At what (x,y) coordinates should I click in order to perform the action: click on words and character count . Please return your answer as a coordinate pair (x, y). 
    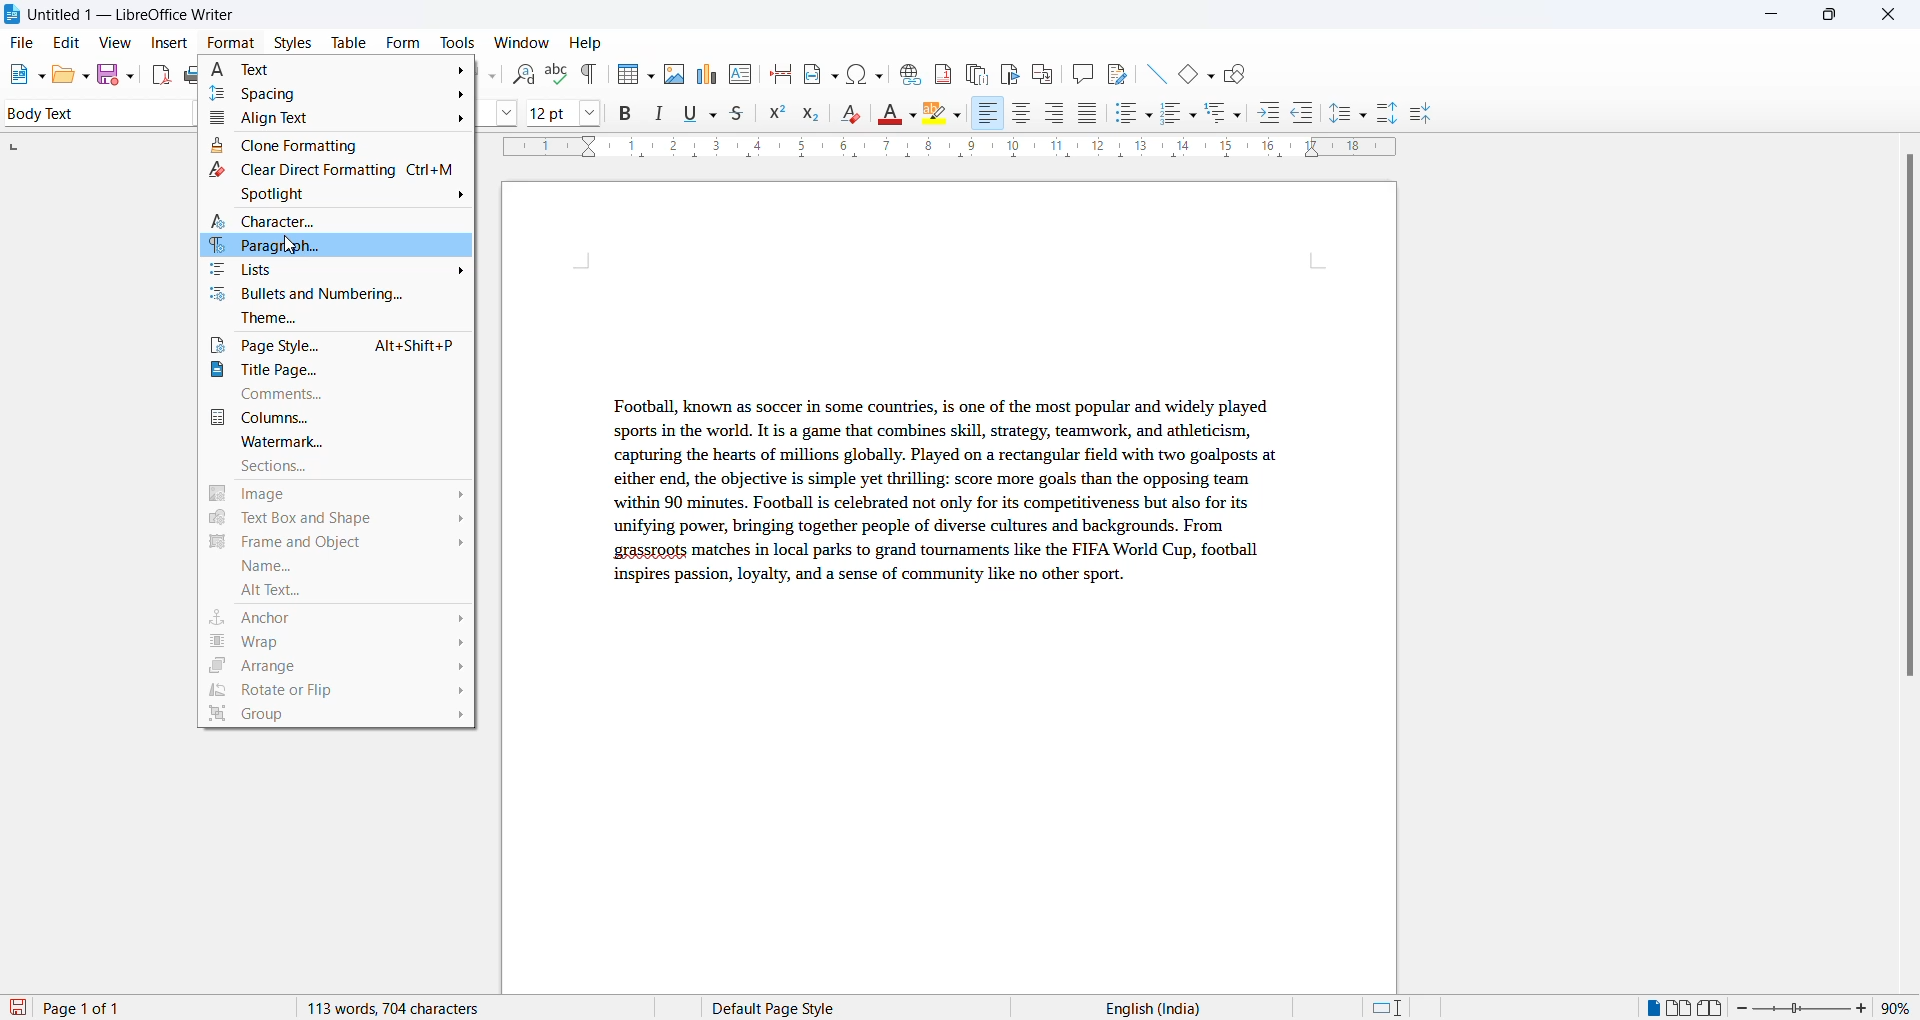
    Looking at the image, I should click on (413, 1008).